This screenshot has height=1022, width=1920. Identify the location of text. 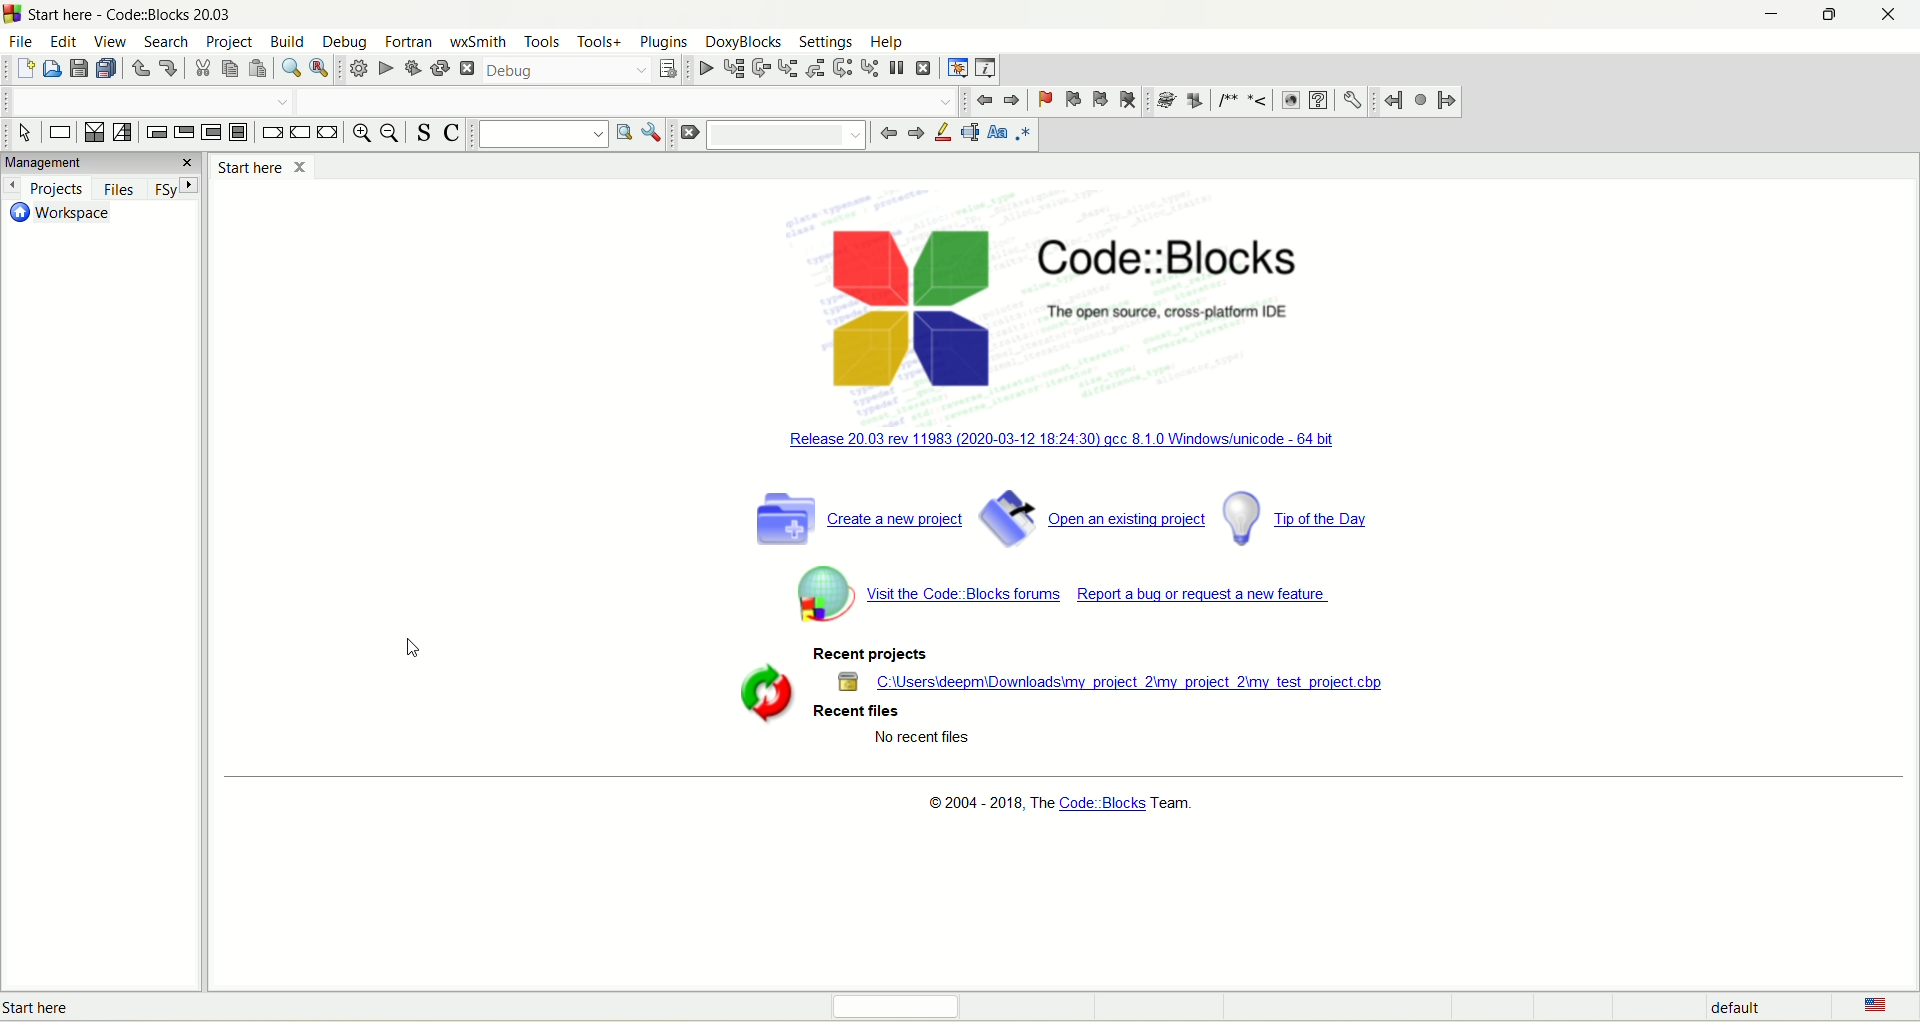
(922, 740).